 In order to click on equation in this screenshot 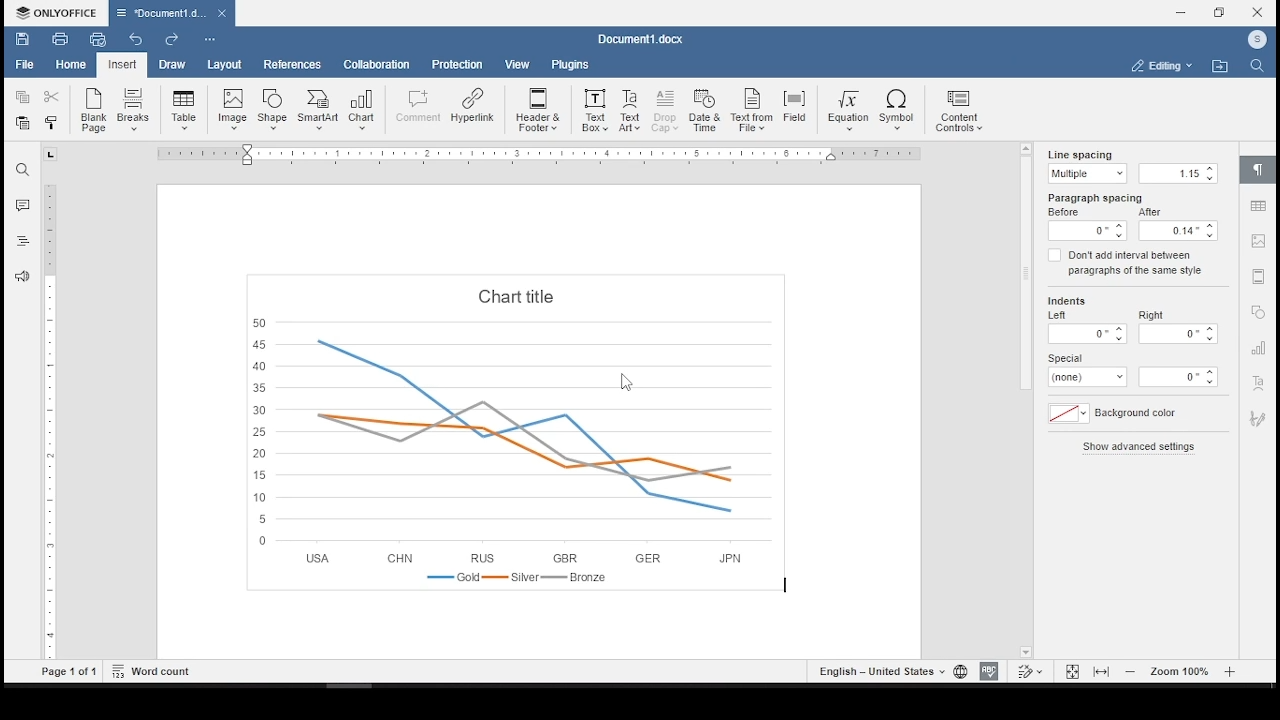, I will do `click(849, 110)`.